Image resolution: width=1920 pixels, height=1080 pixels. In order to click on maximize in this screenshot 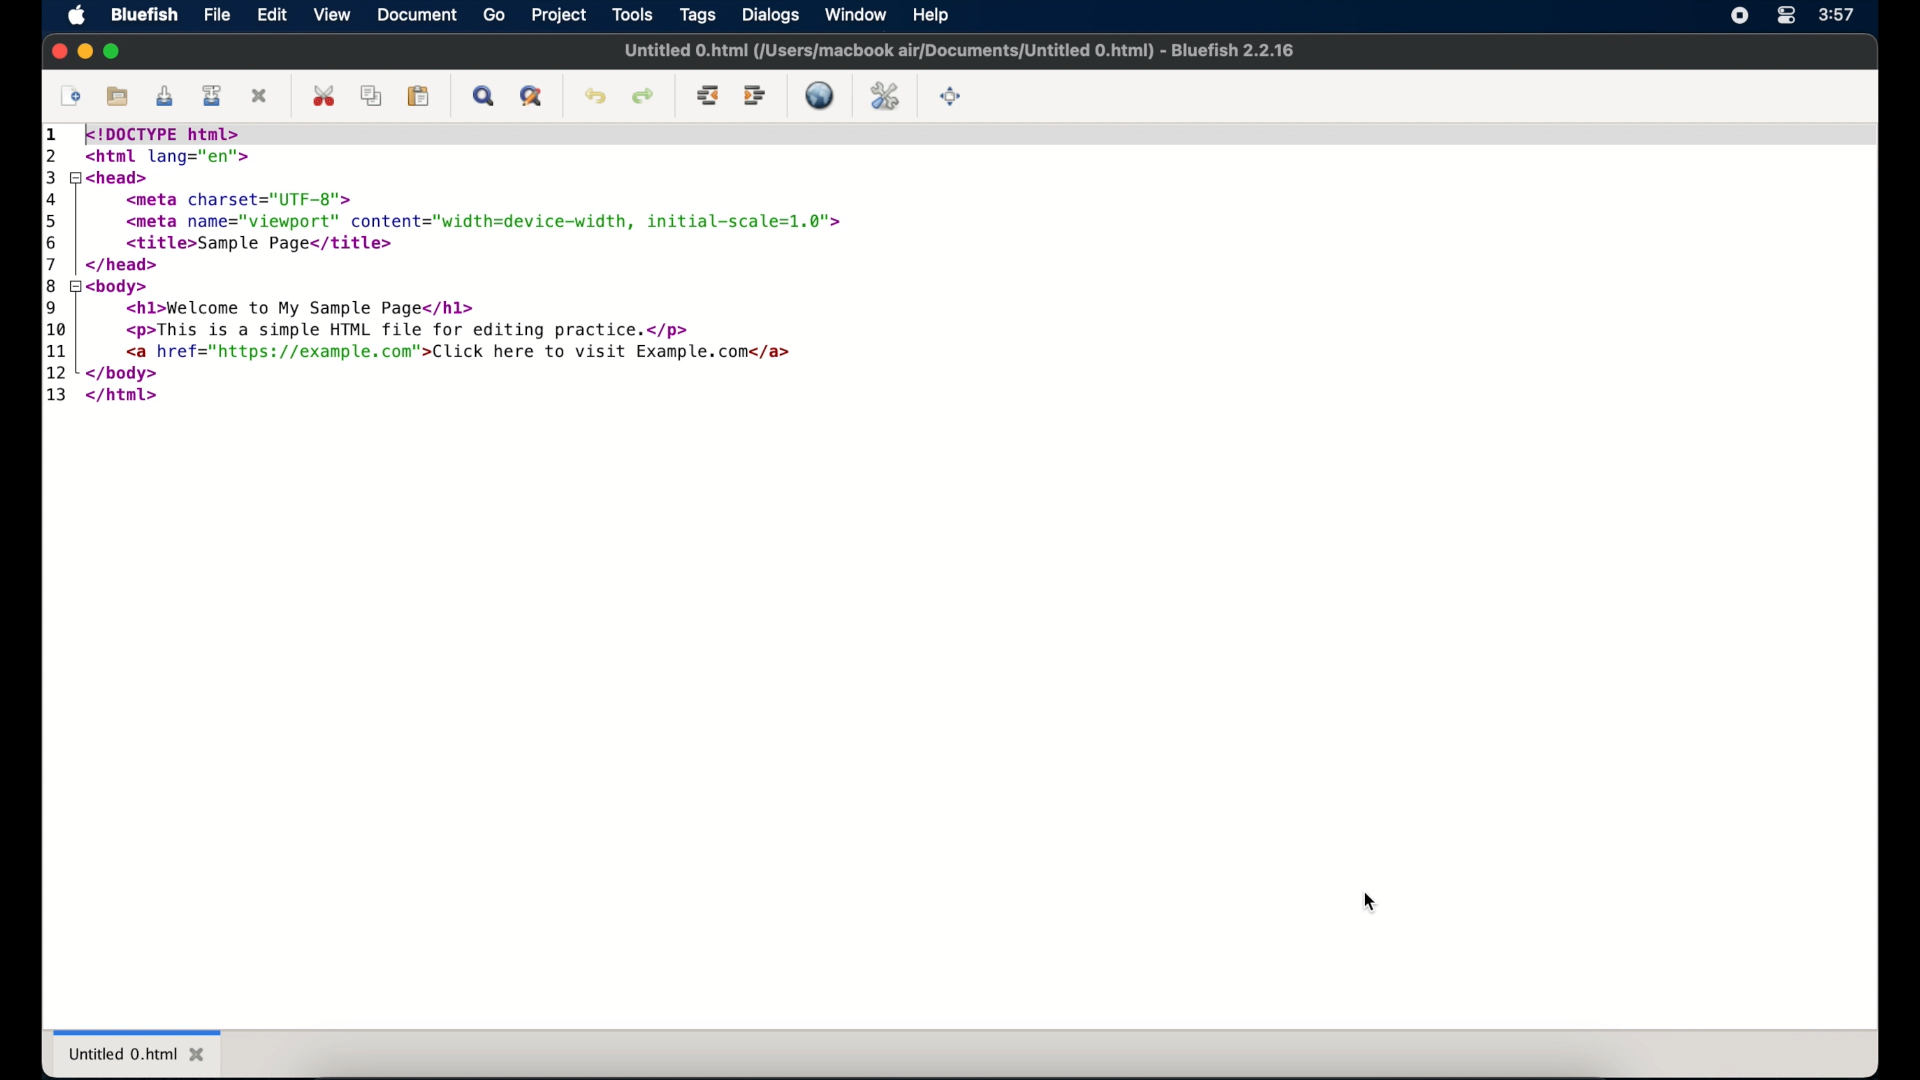, I will do `click(112, 50)`.